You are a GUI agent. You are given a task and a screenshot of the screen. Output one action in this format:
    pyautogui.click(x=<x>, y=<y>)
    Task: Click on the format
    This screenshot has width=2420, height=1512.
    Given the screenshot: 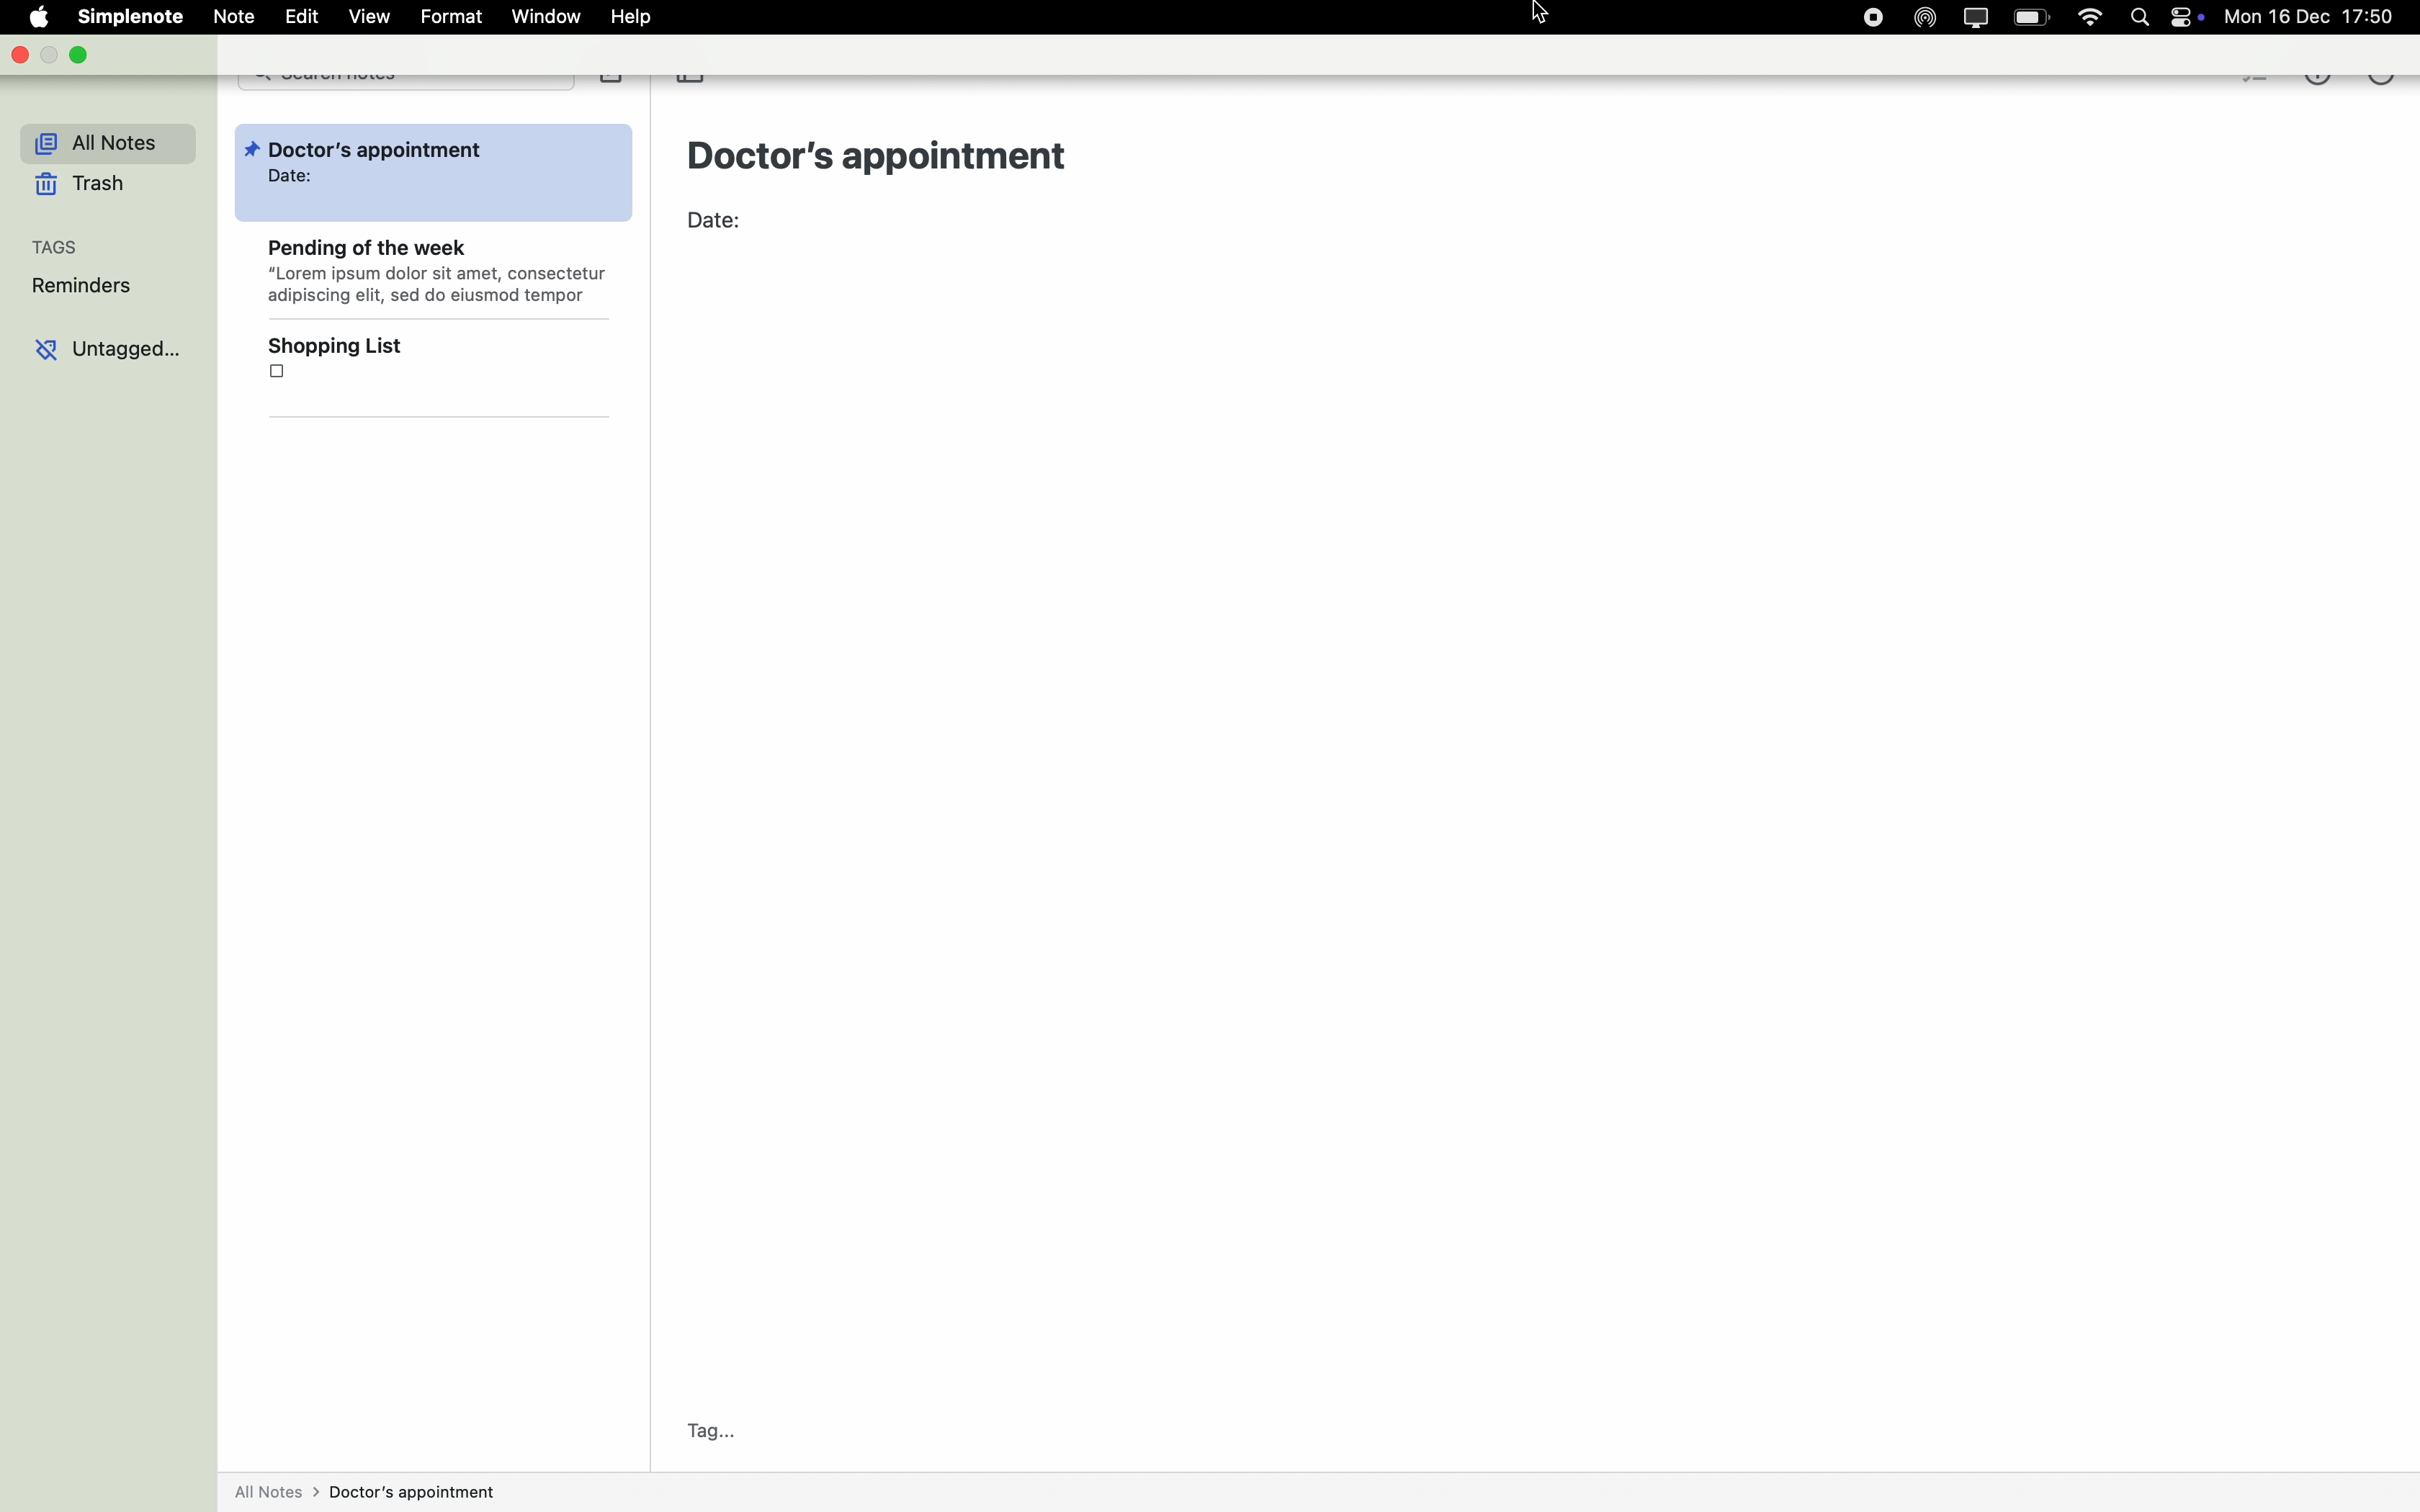 What is the action you would take?
    pyautogui.click(x=451, y=17)
    